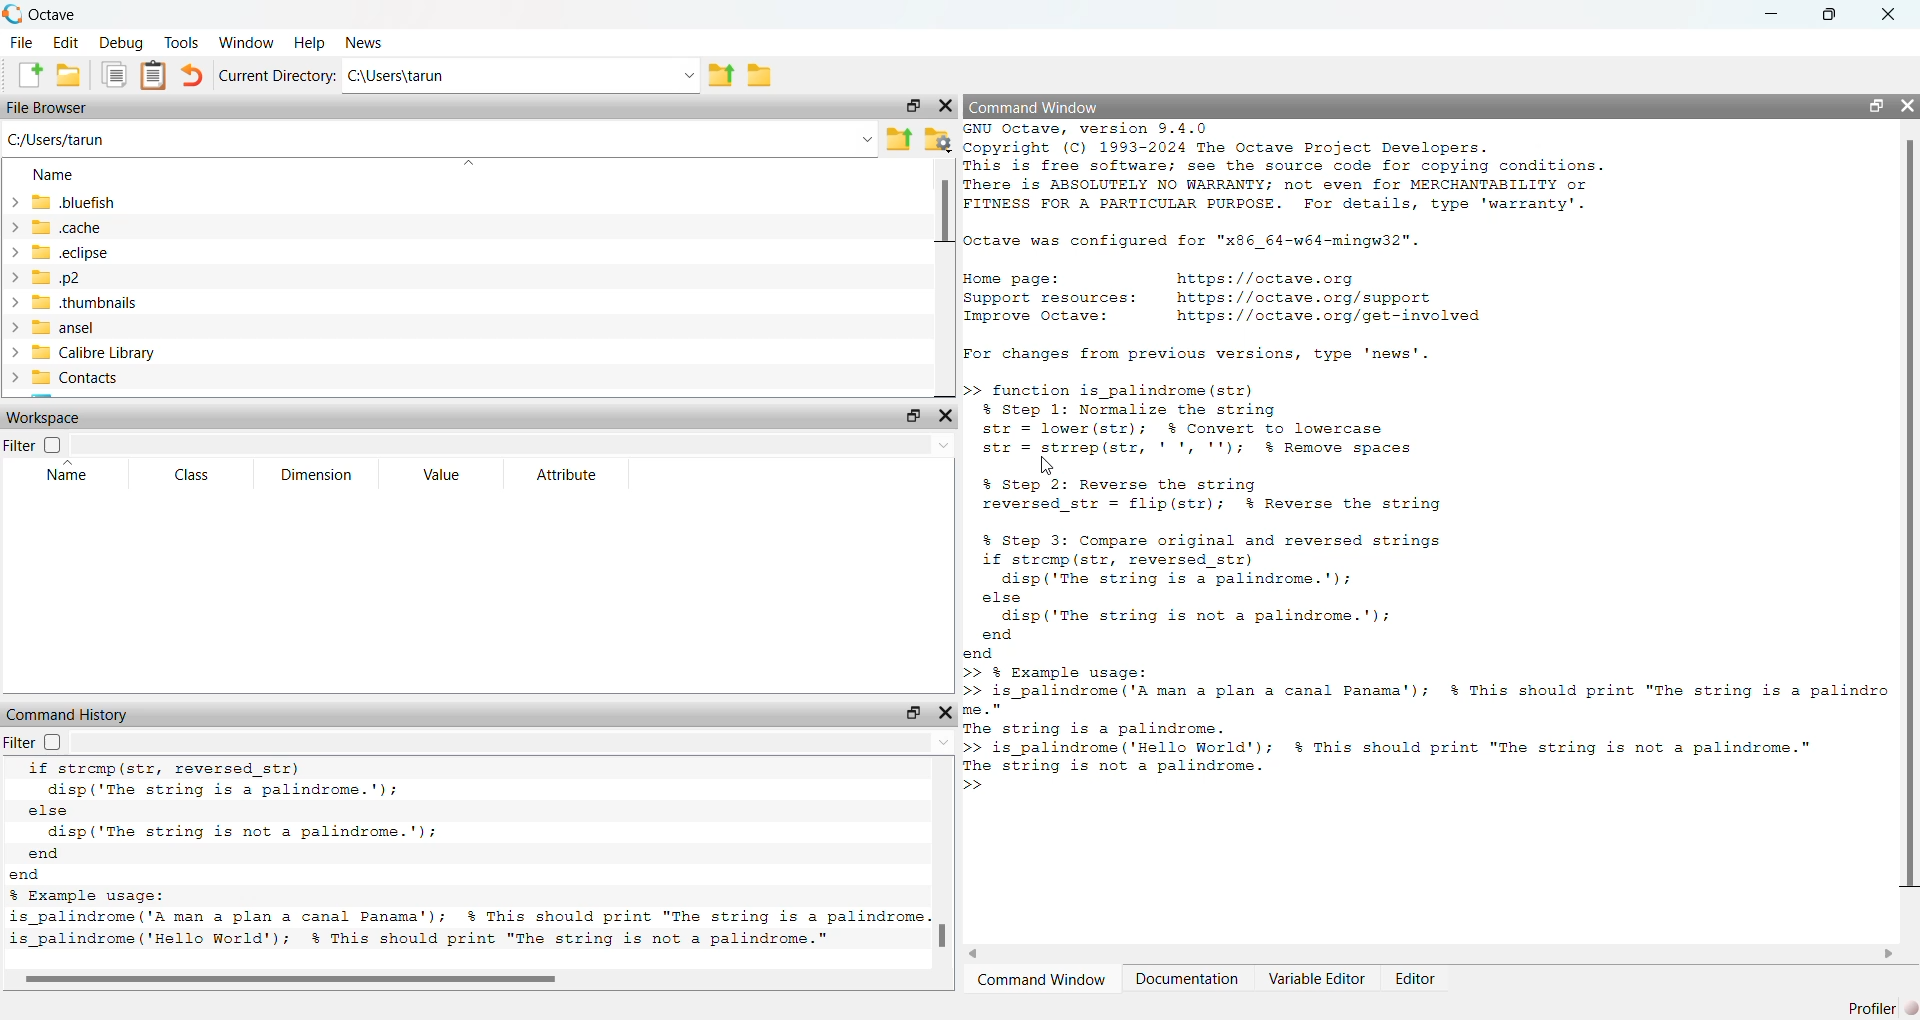  Describe the element at coordinates (180, 41) in the screenshot. I see `tools` at that location.